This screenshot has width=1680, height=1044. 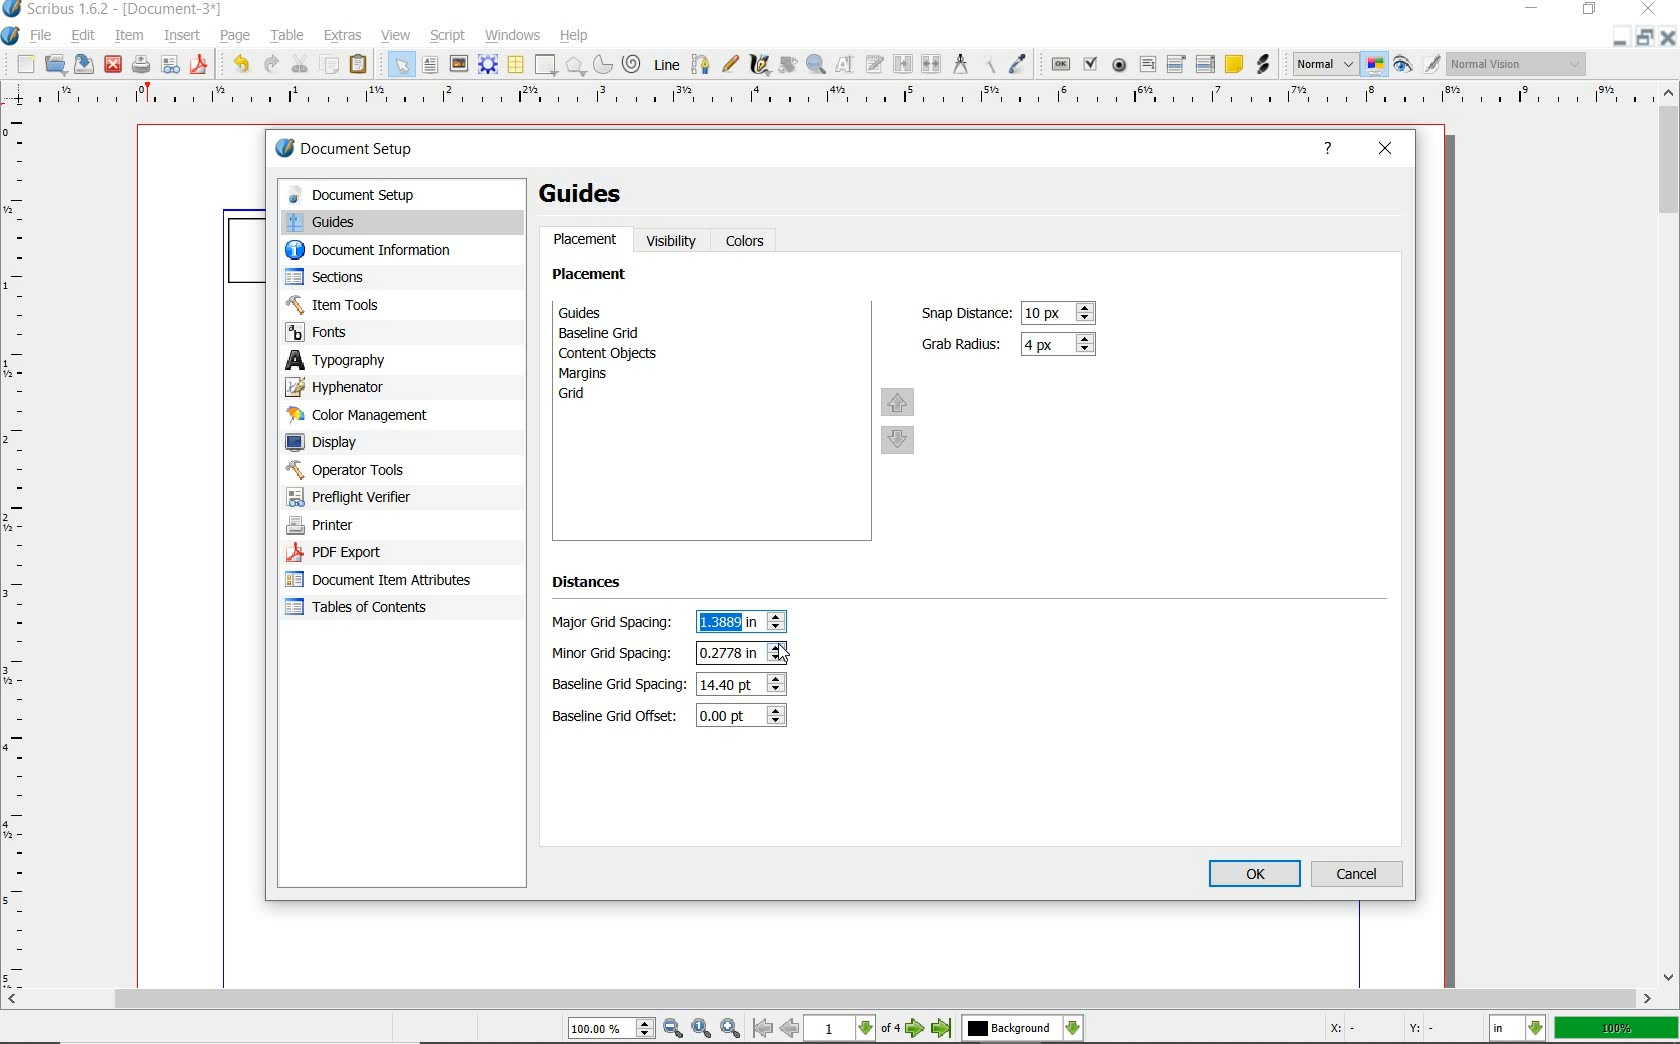 I want to click on script, so click(x=449, y=35).